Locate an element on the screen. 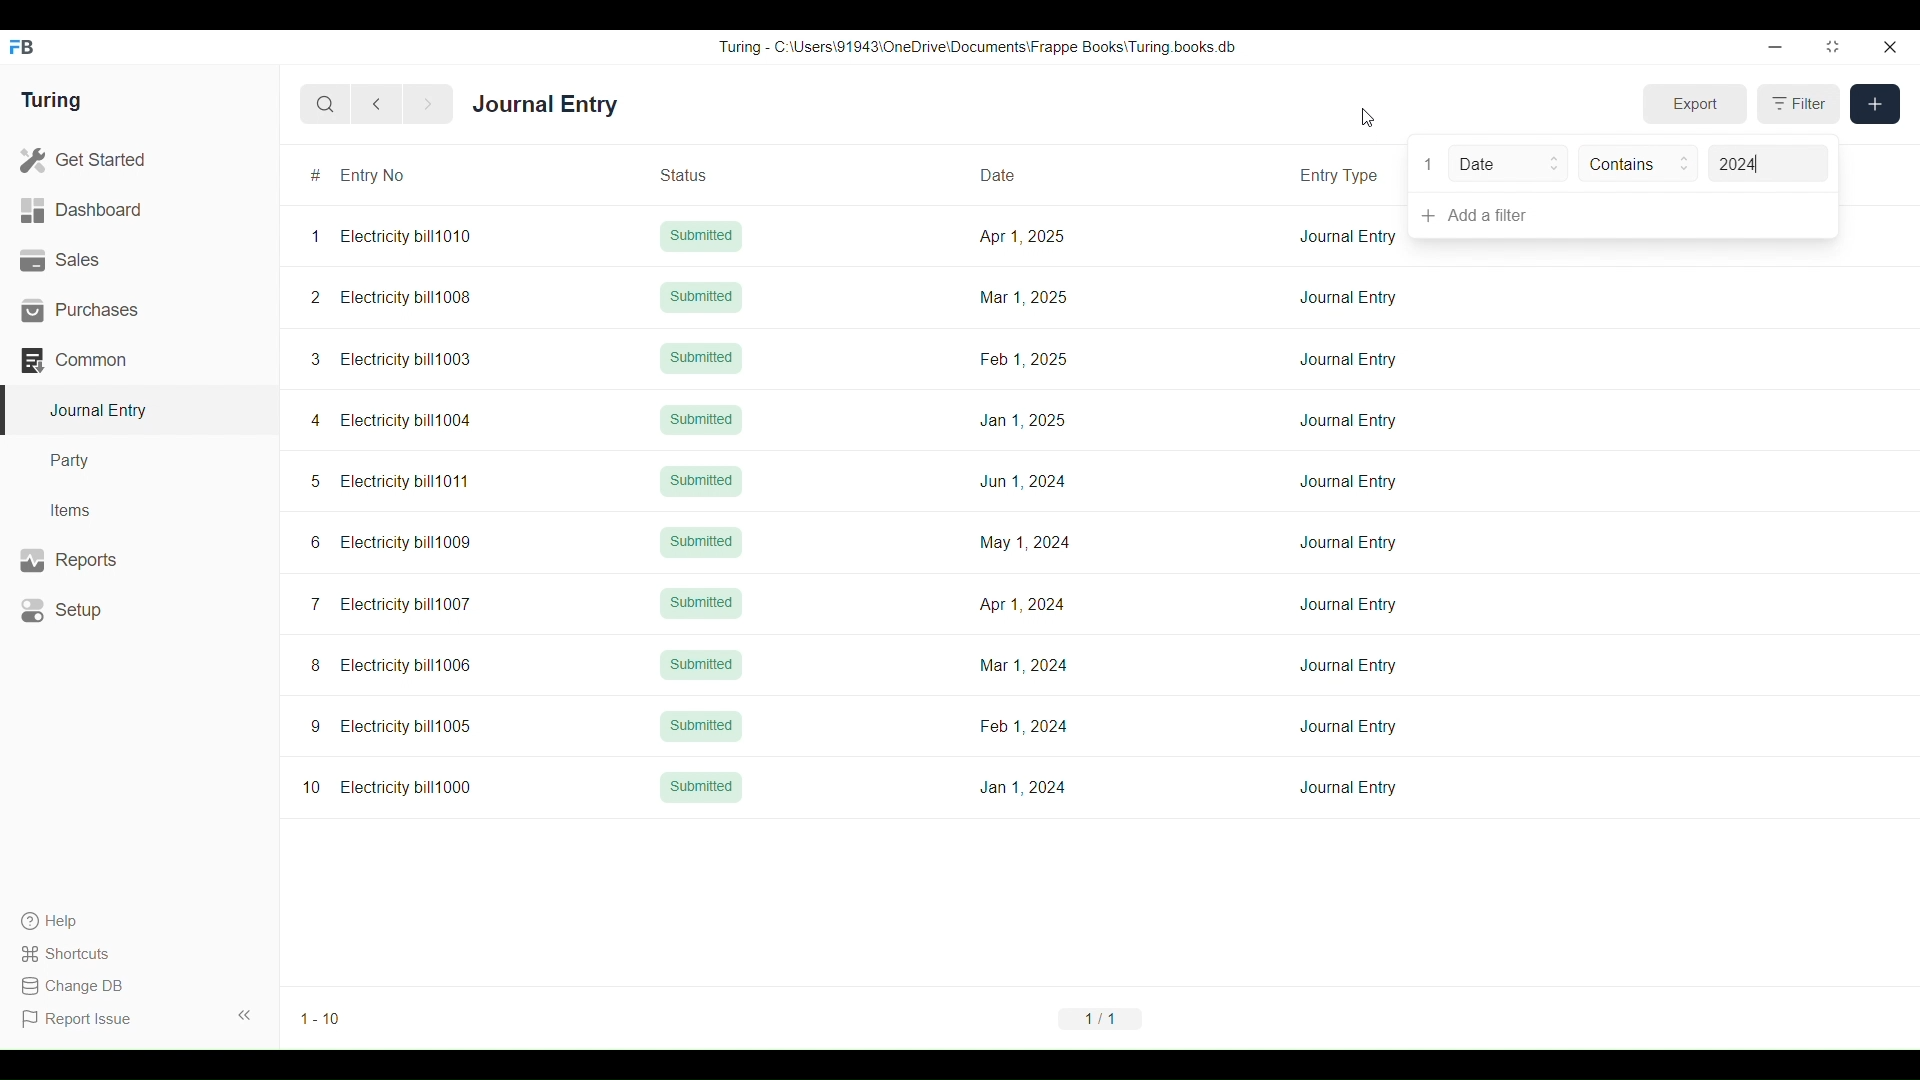  Submitted is located at coordinates (701, 481).